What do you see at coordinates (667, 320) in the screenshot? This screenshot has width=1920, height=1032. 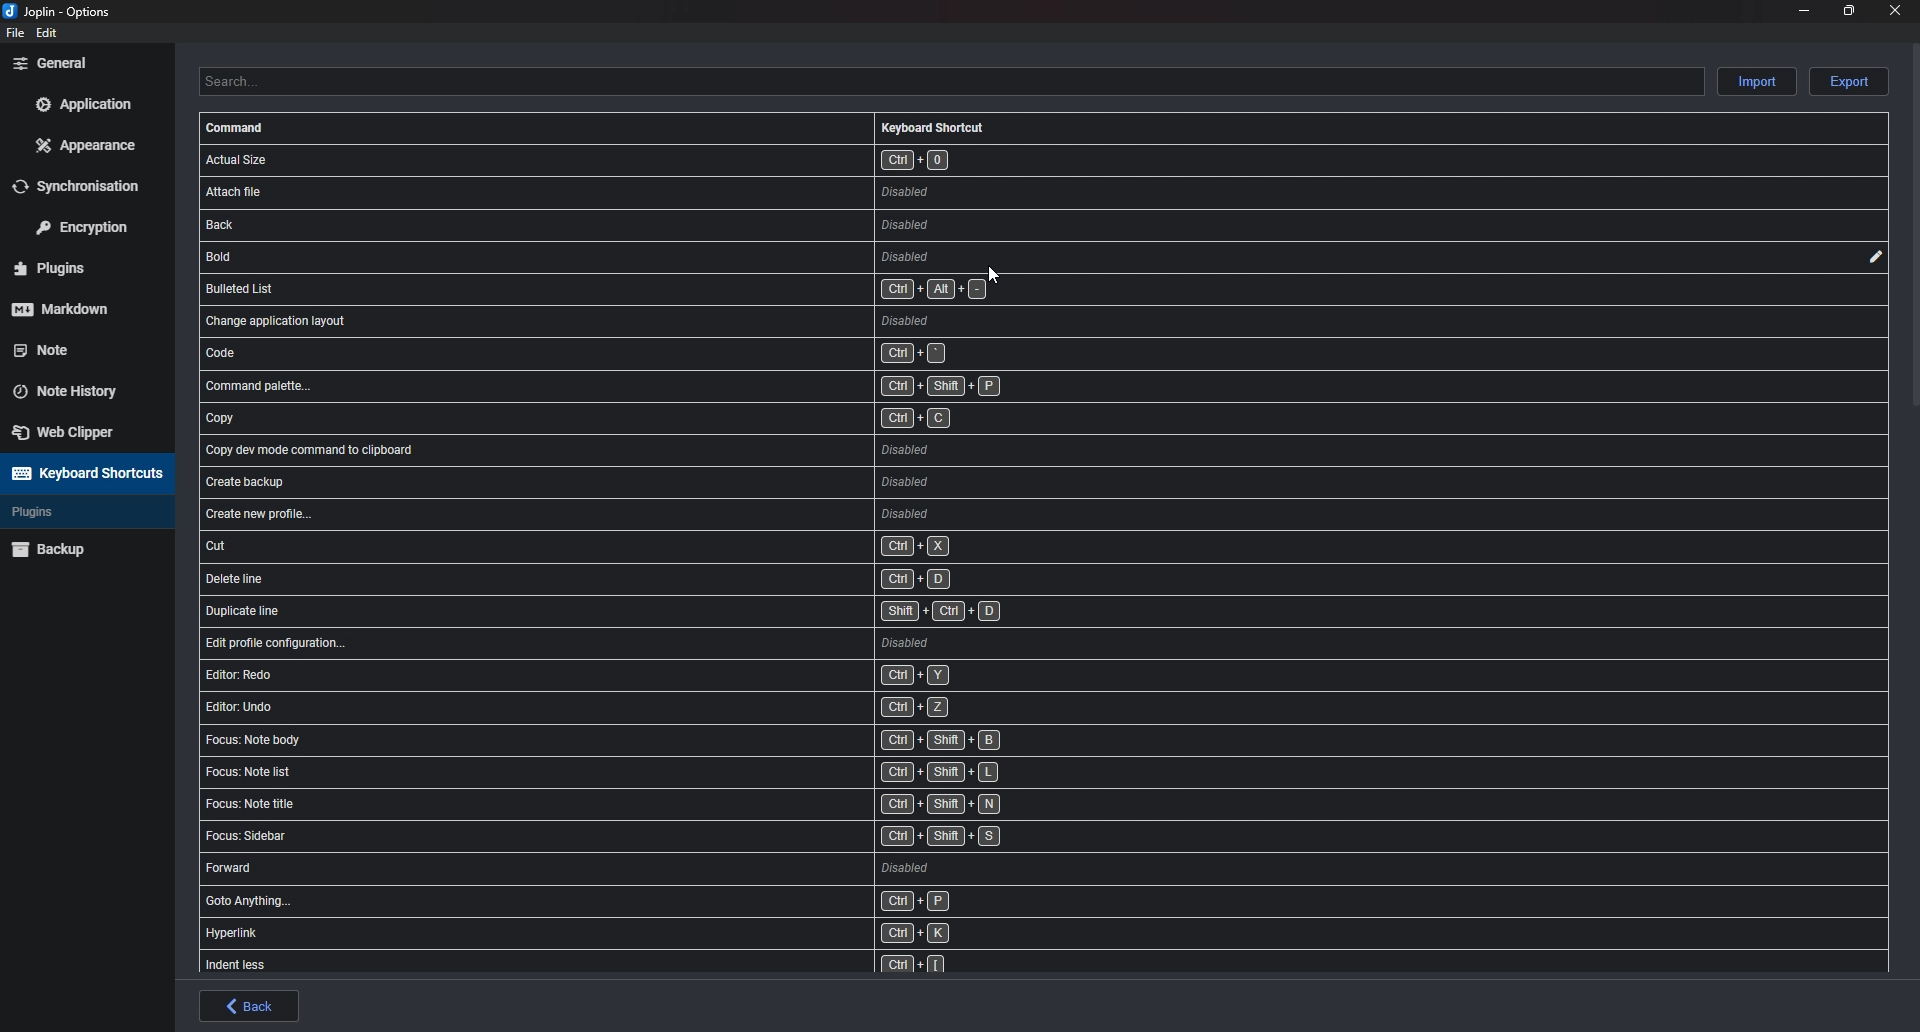 I see `shortcut` at bounding box center [667, 320].